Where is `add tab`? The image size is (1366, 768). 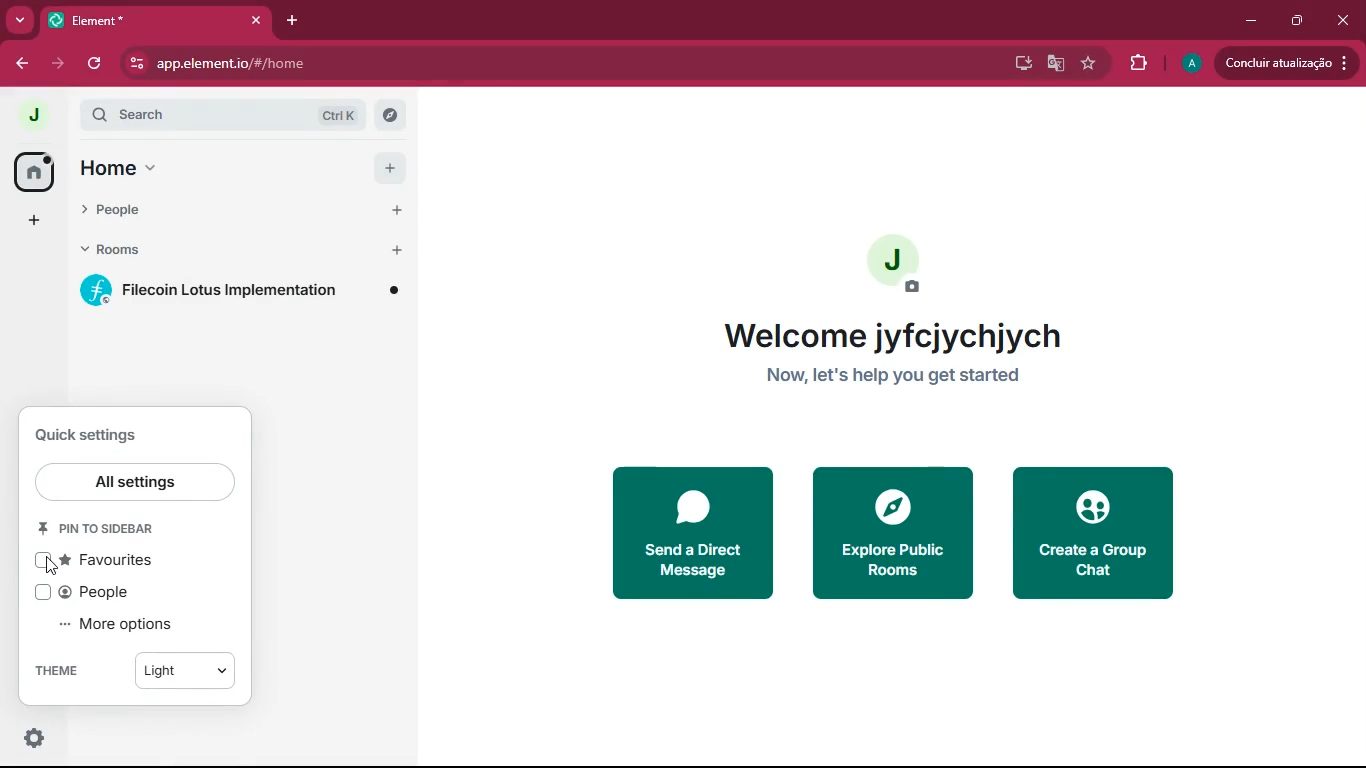
add tab is located at coordinates (293, 22).